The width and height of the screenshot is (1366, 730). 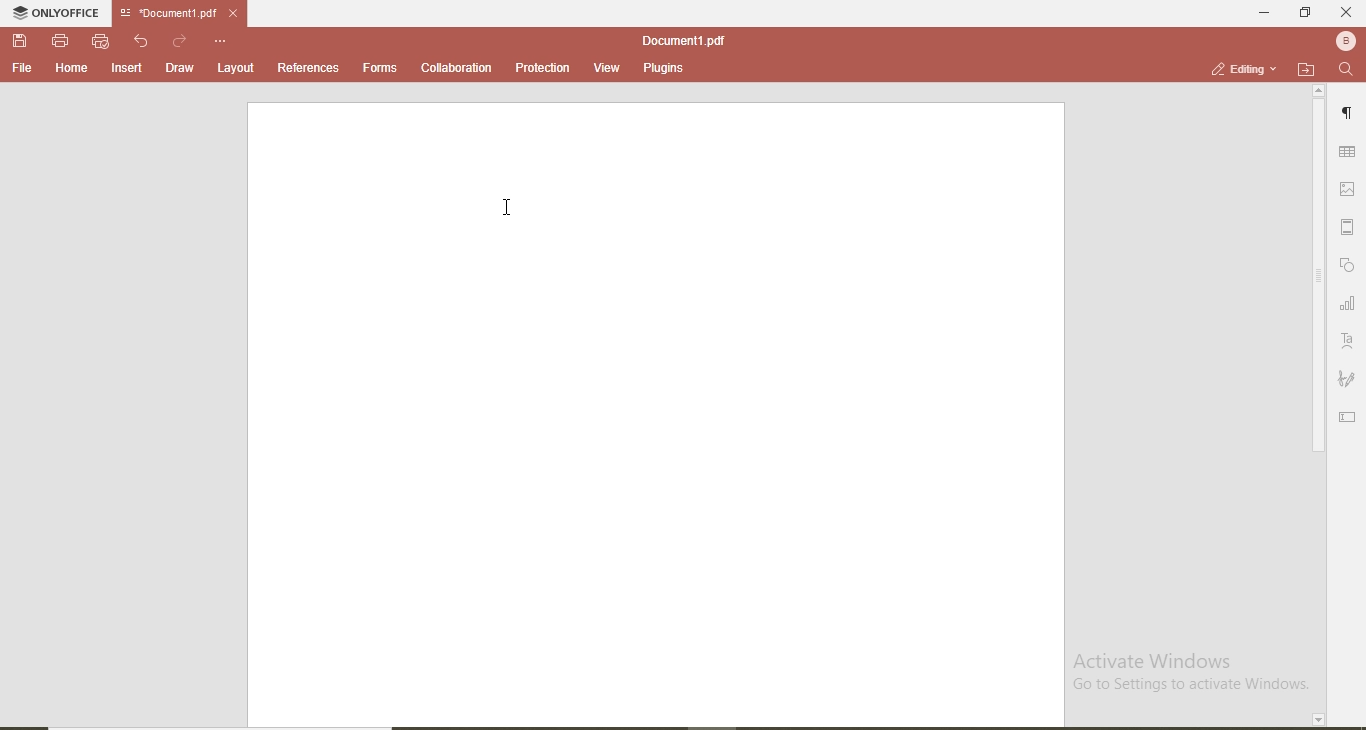 I want to click on onlyoffice, so click(x=51, y=12).